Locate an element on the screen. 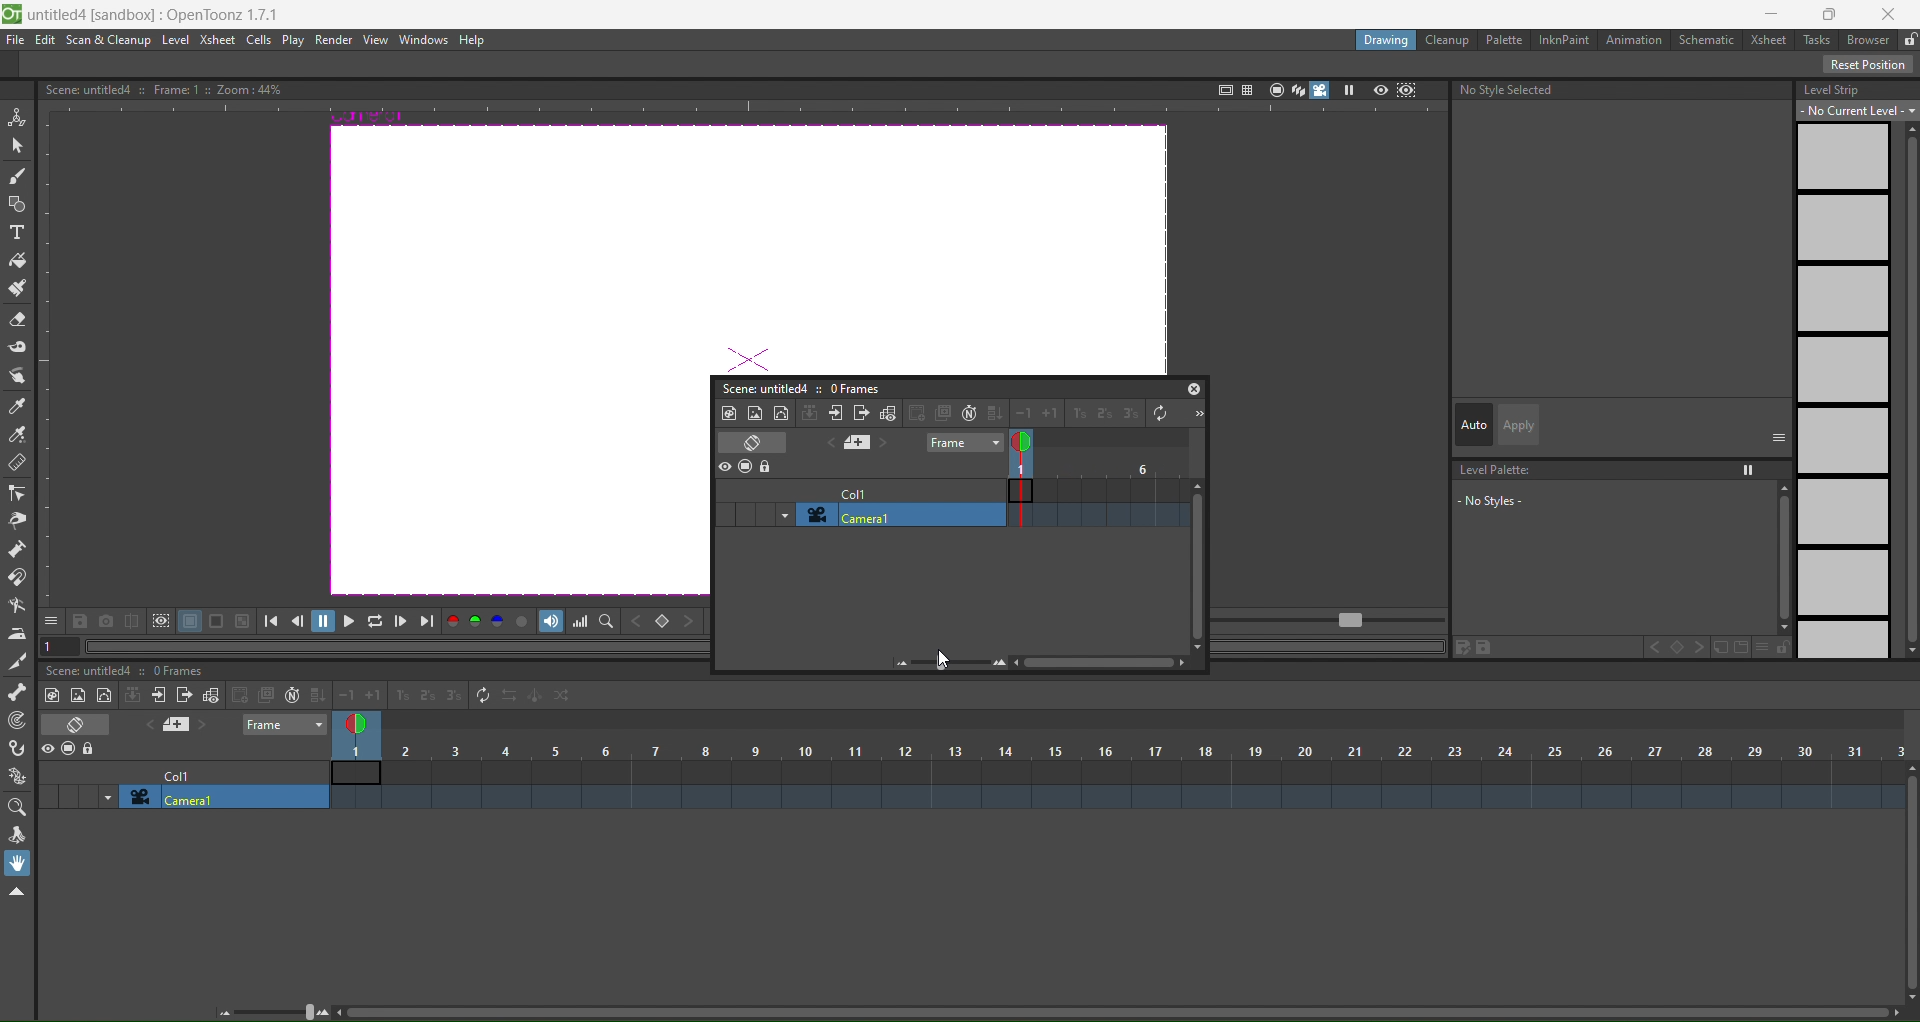 This screenshot has width=1920, height=1022. level is located at coordinates (177, 40).